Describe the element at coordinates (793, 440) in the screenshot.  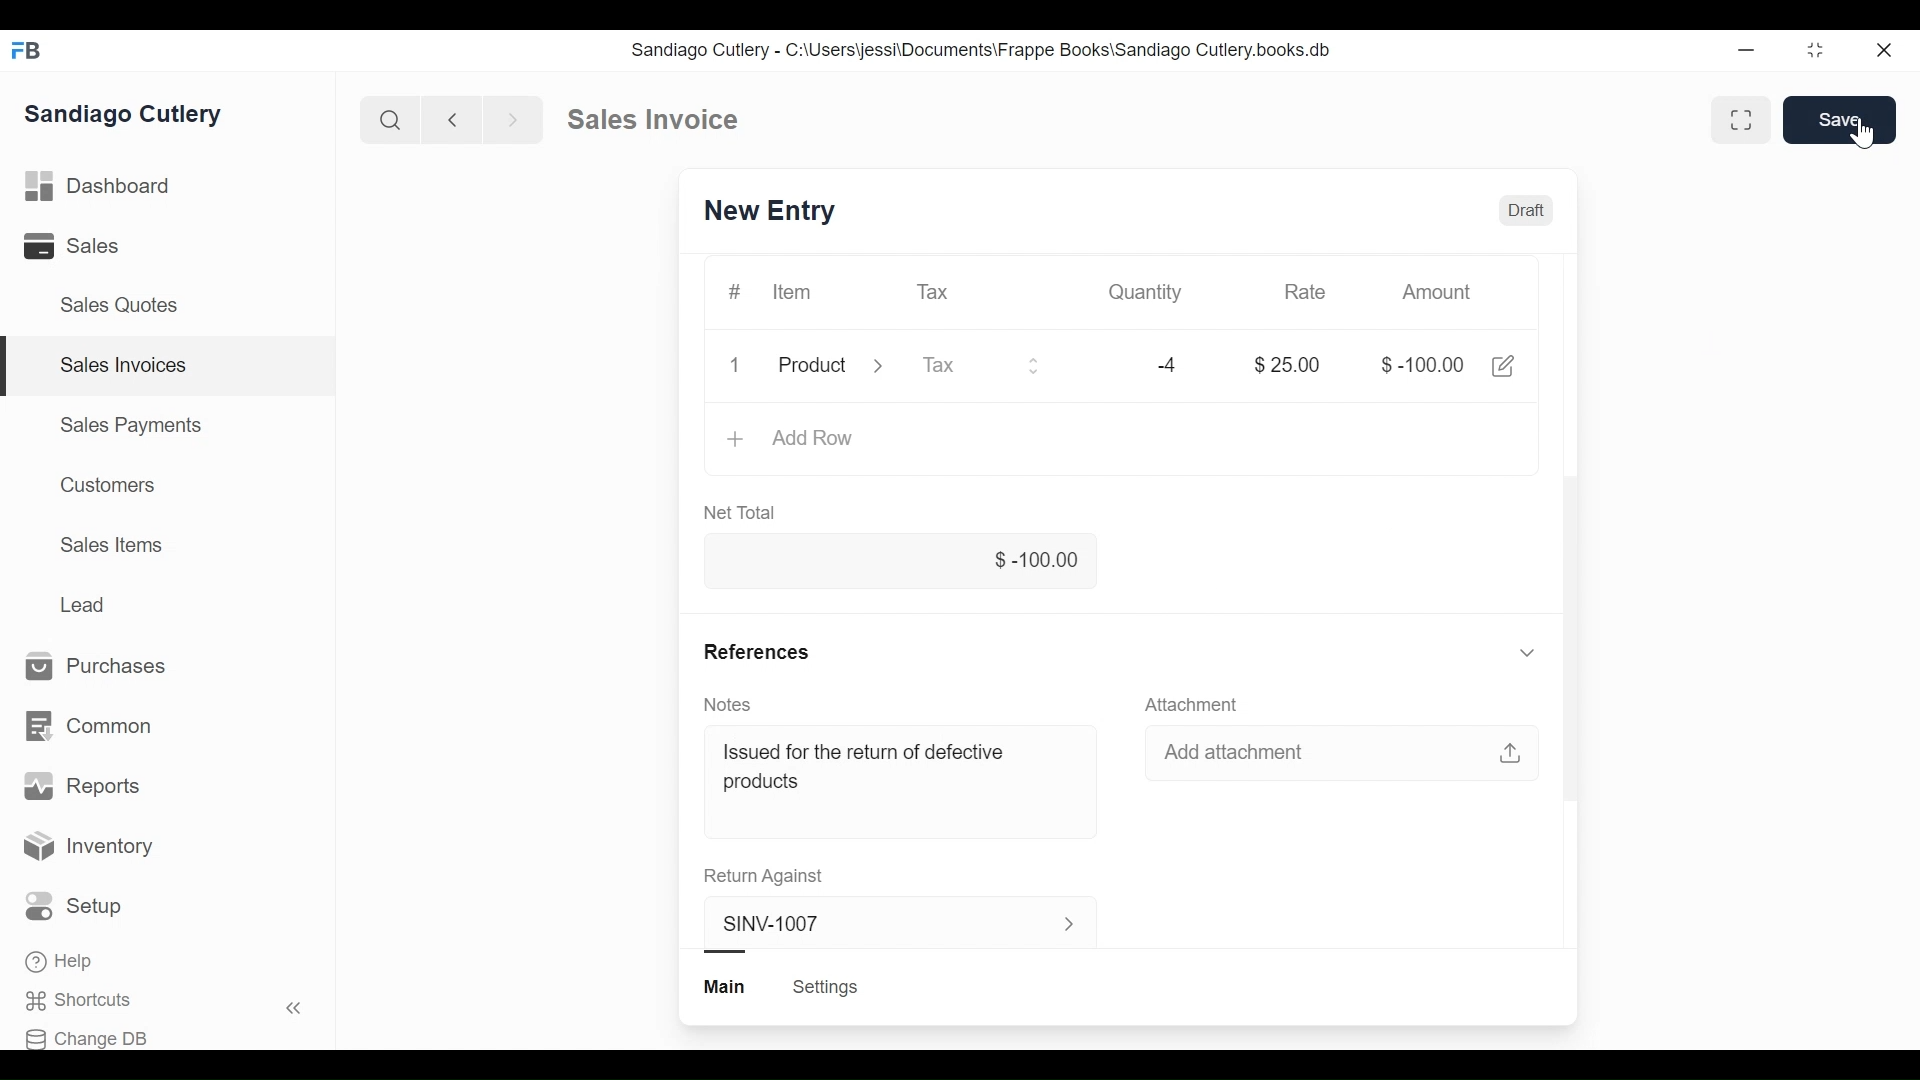
I see `Add Row` at that location.